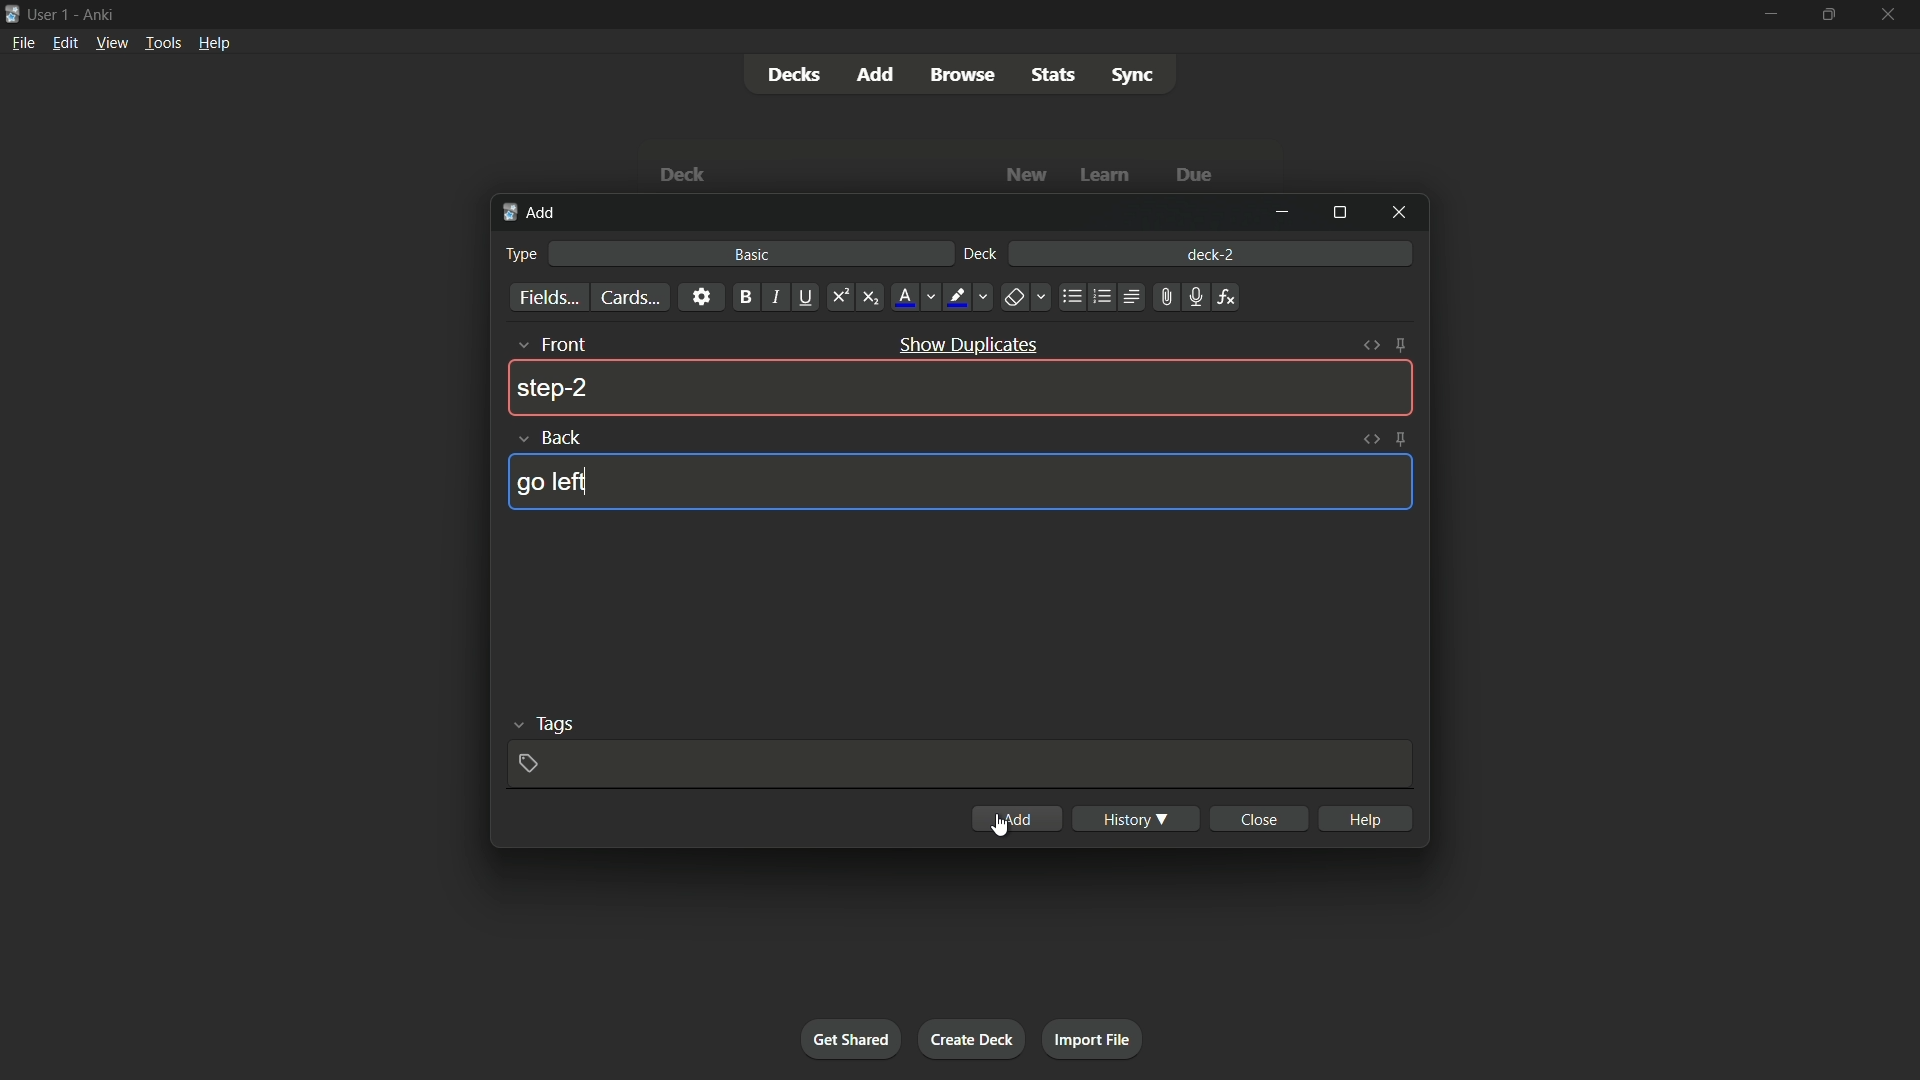 Image resolution: width=1920 pixels, height=1080 pixels. I want to click on tags, so click(538, 725).